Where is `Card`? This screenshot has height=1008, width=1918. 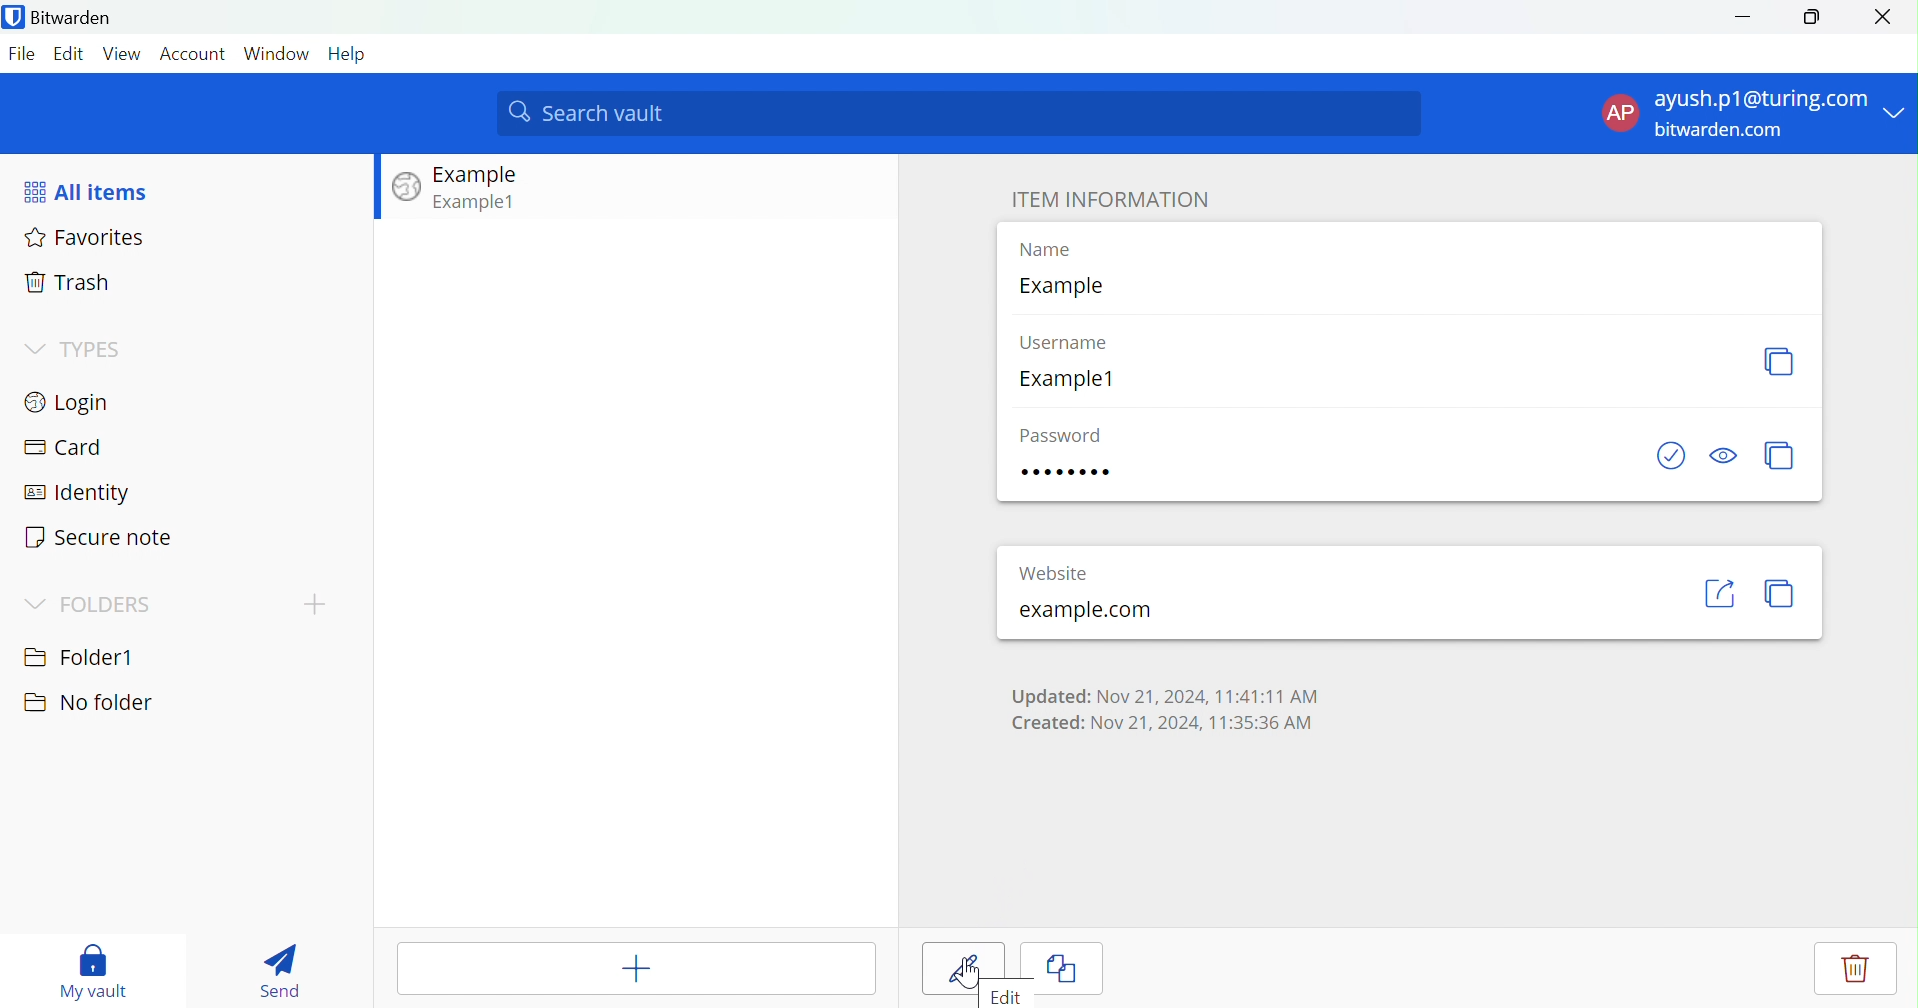
Card is located at coordinates (63, 448).